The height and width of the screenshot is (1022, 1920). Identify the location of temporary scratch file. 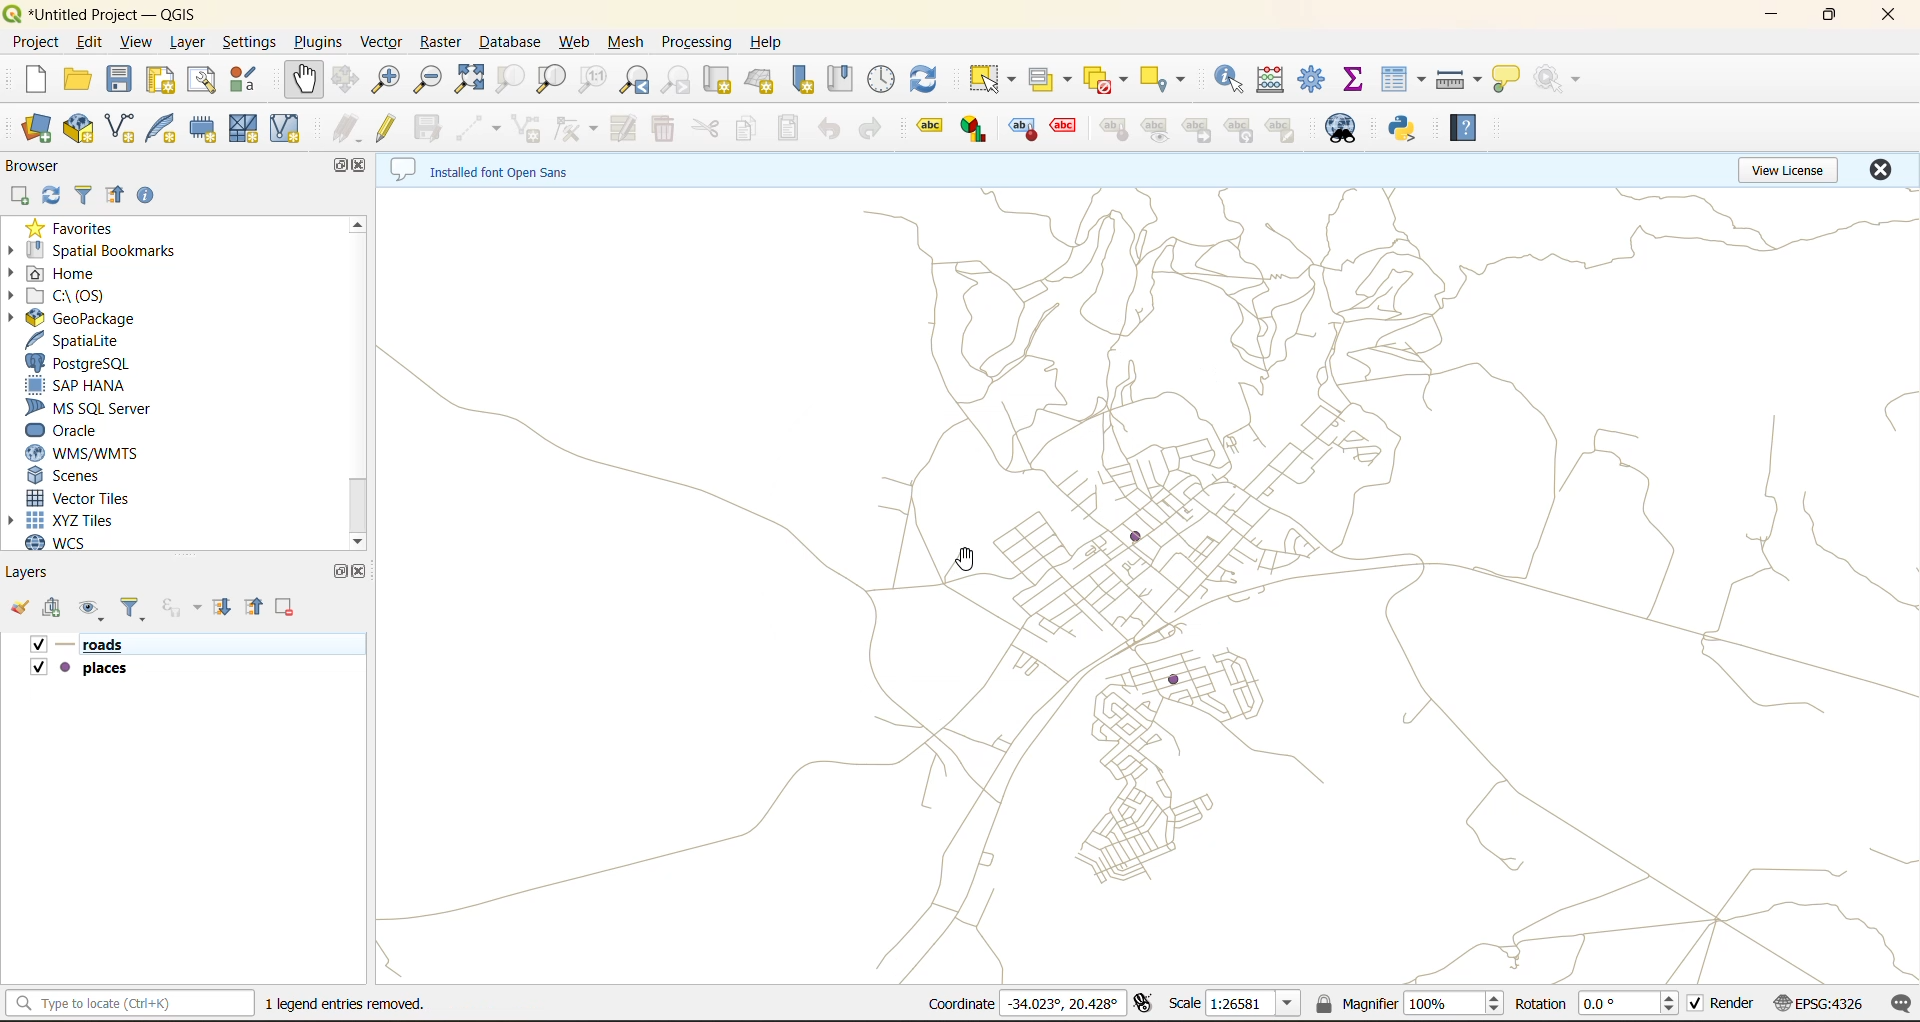
(198, 125).